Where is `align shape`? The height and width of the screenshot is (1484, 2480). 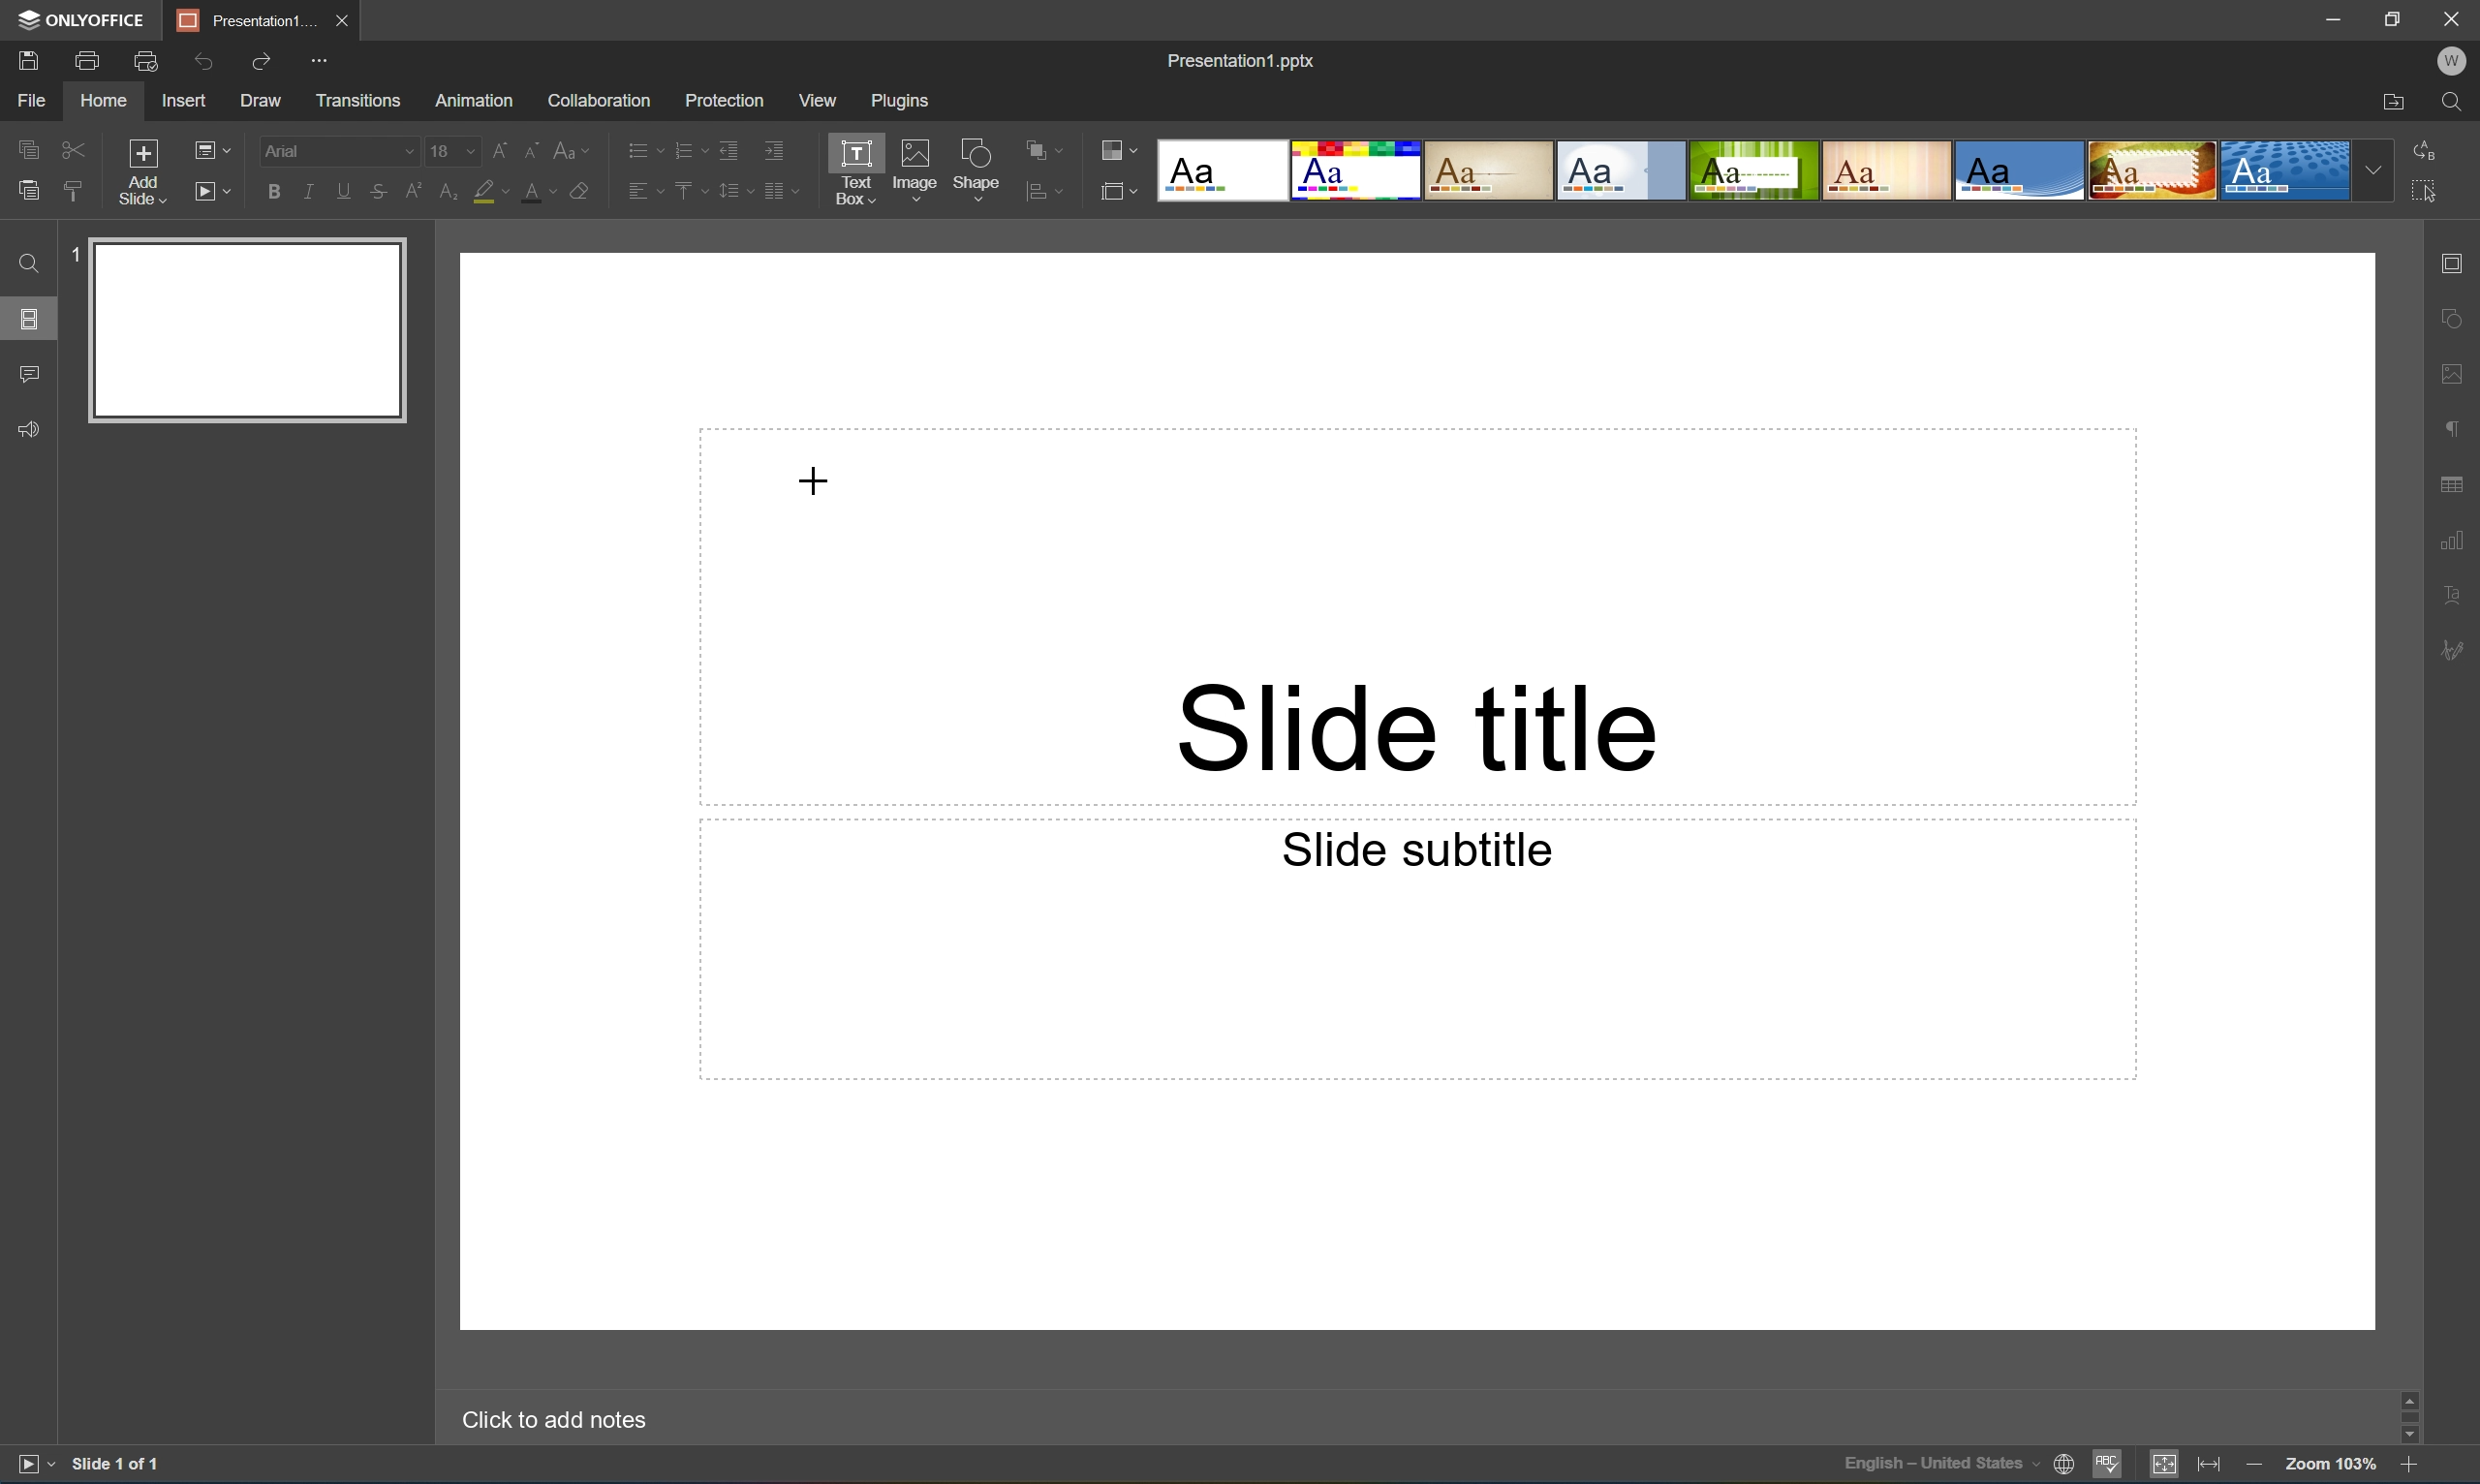 align shape is located at coordinates (1048, 193).